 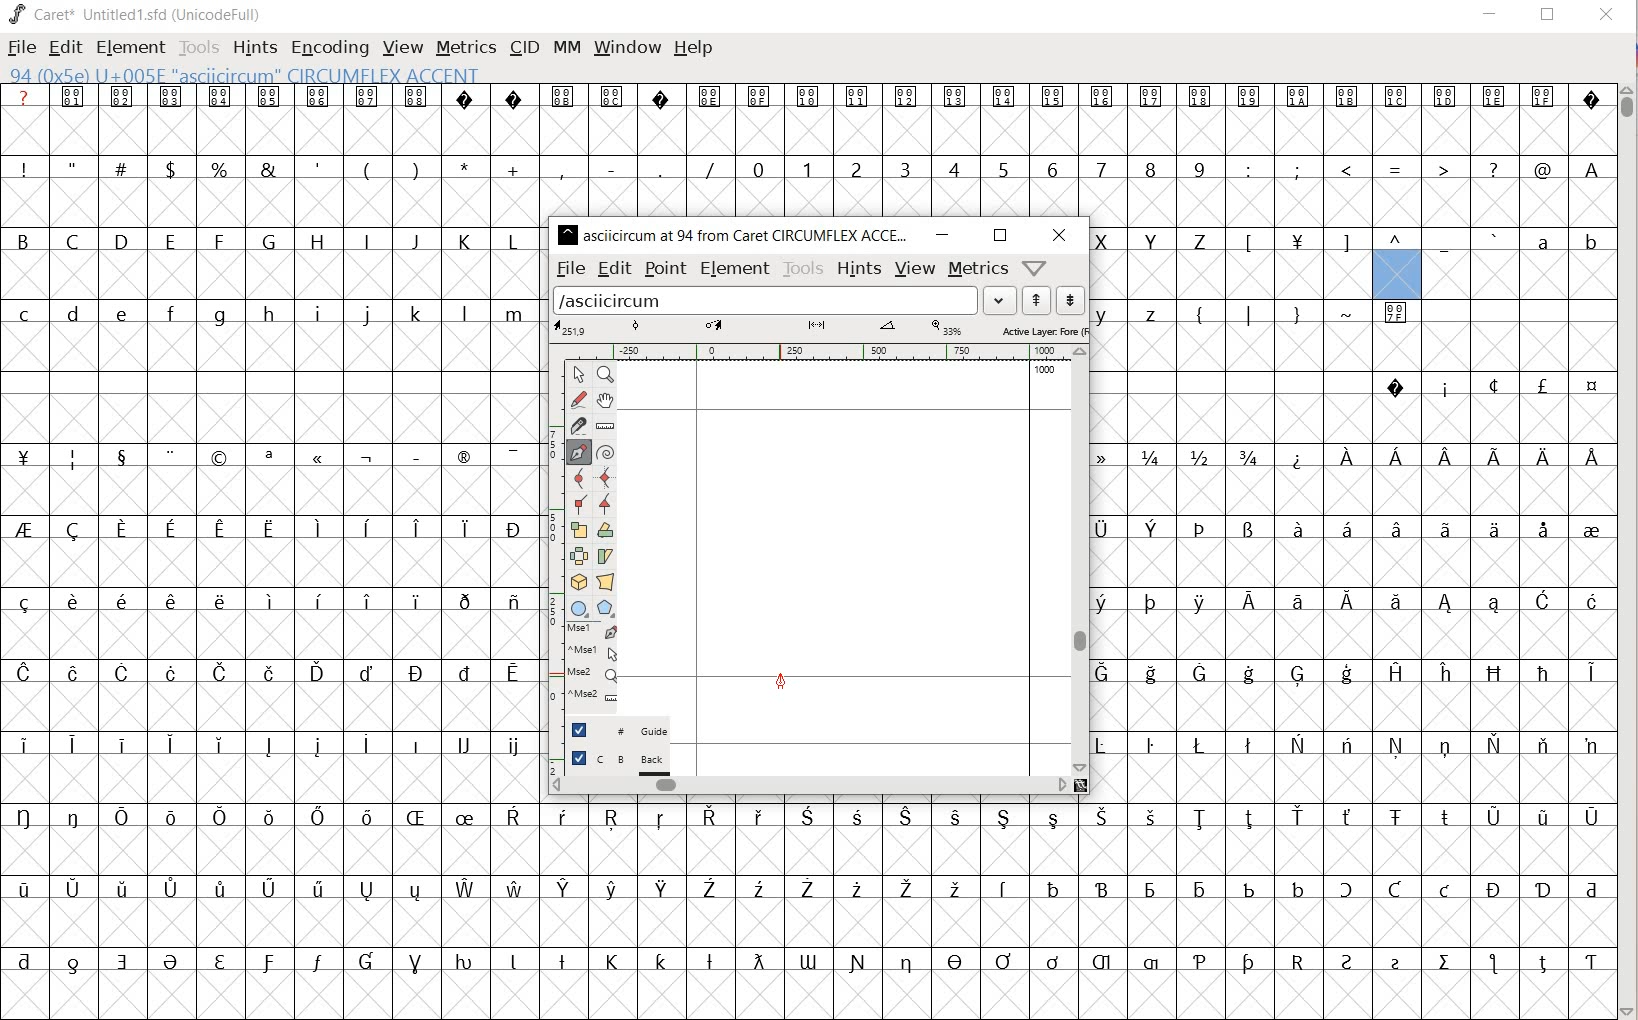 I want to click on add a curve point always either horizontal or vertical, so click(x=605, y=478).